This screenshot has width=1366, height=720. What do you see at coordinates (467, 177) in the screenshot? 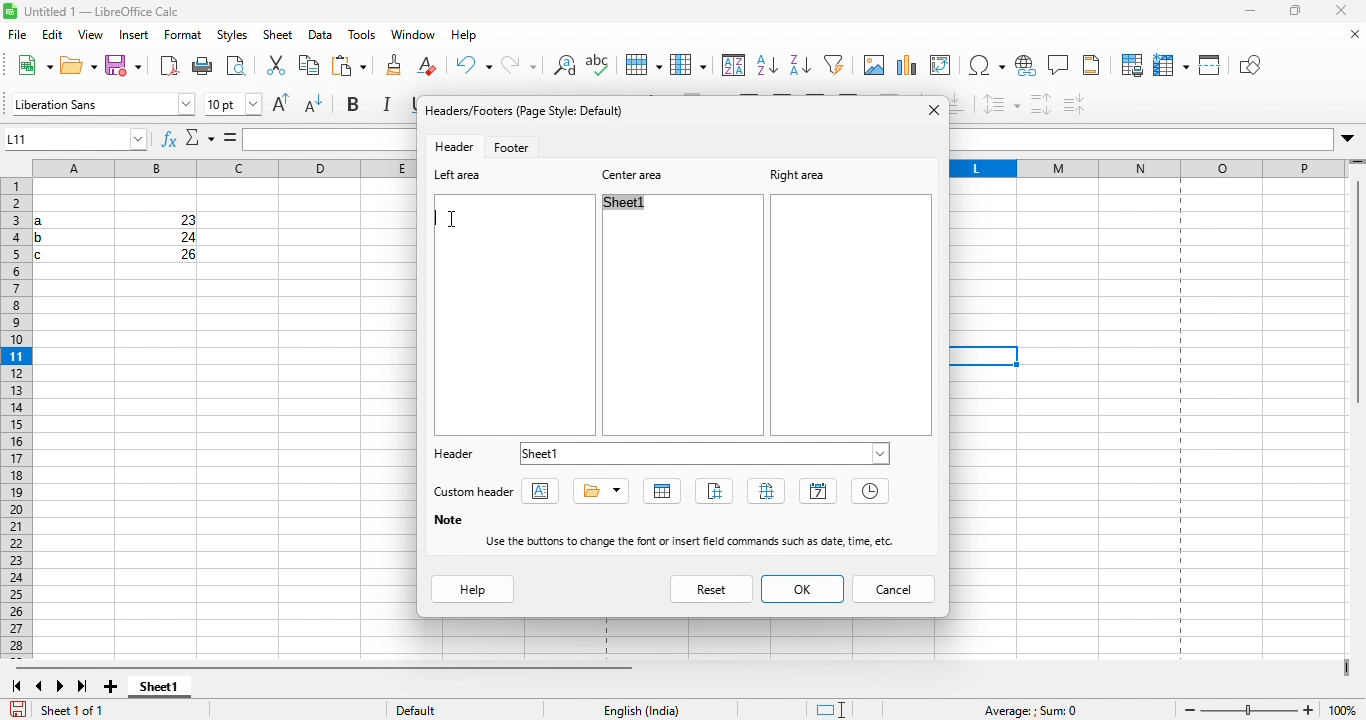
I see `left area` at bounding box center [467, 177].